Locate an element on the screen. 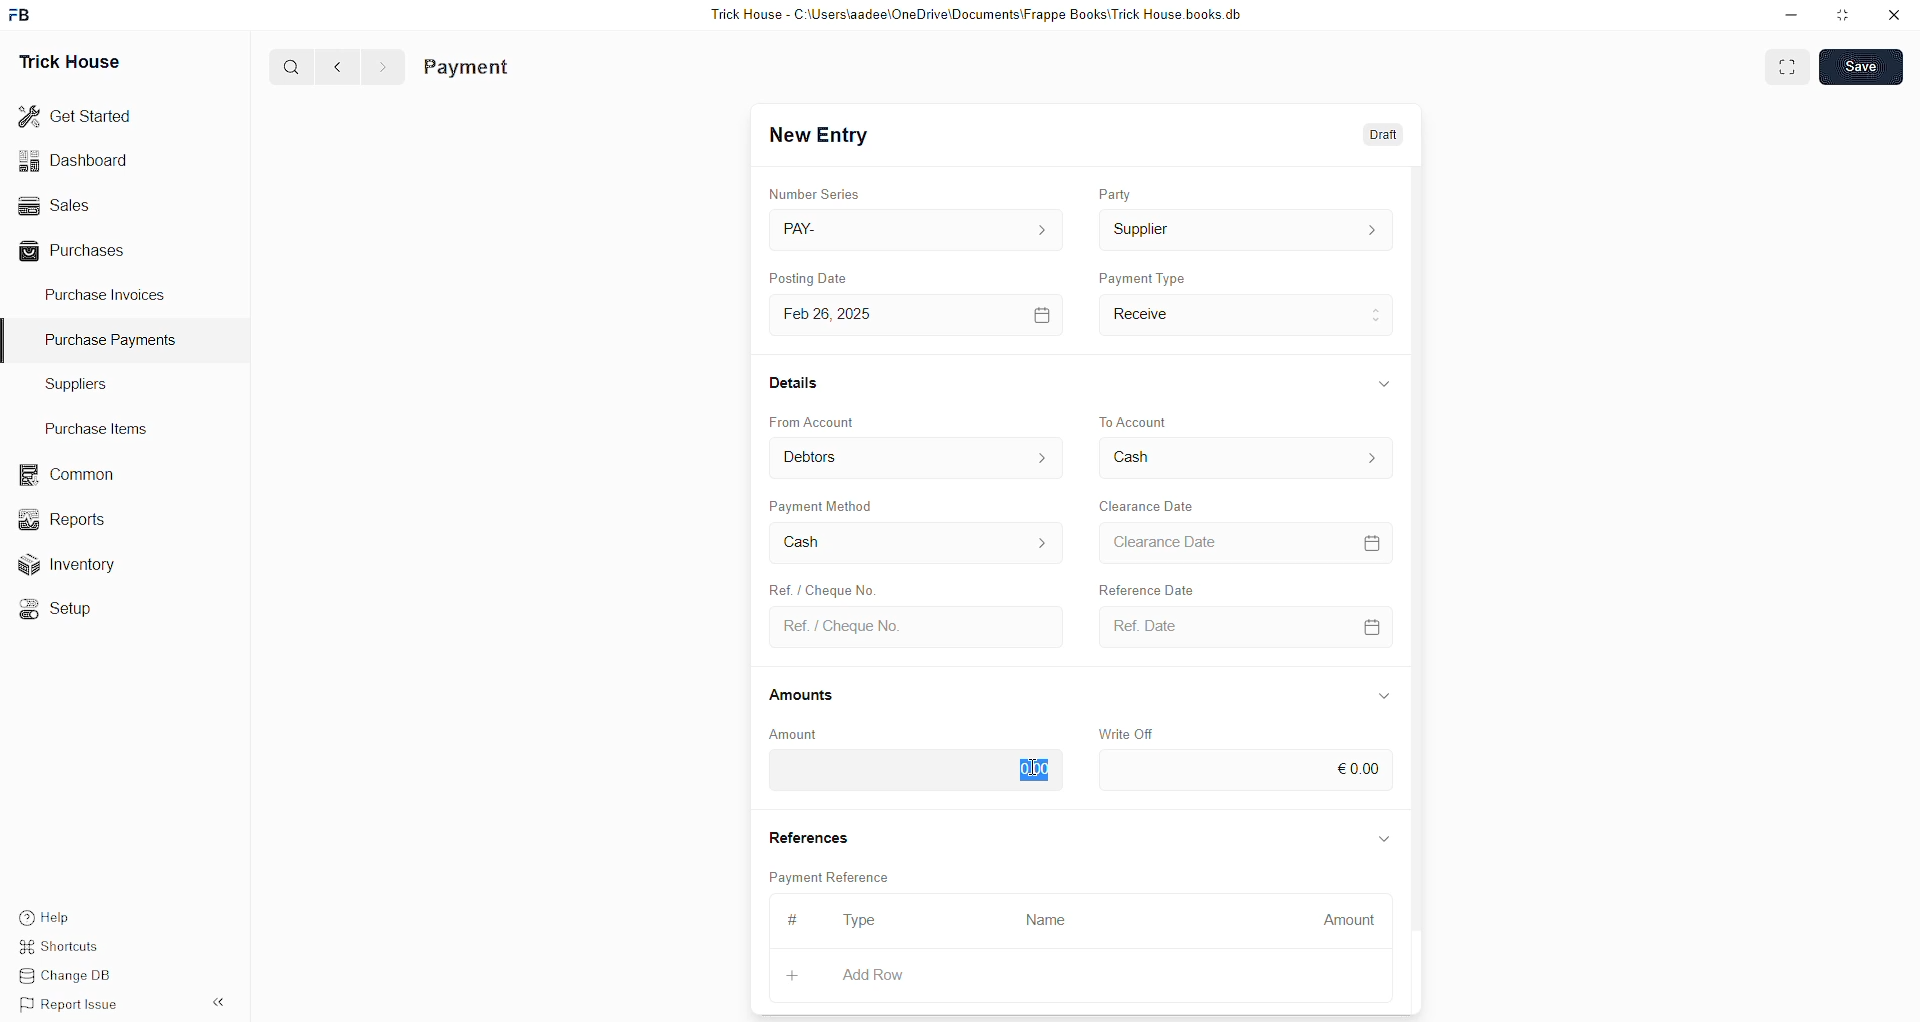  To Account is located at coordinates (1140, 414).